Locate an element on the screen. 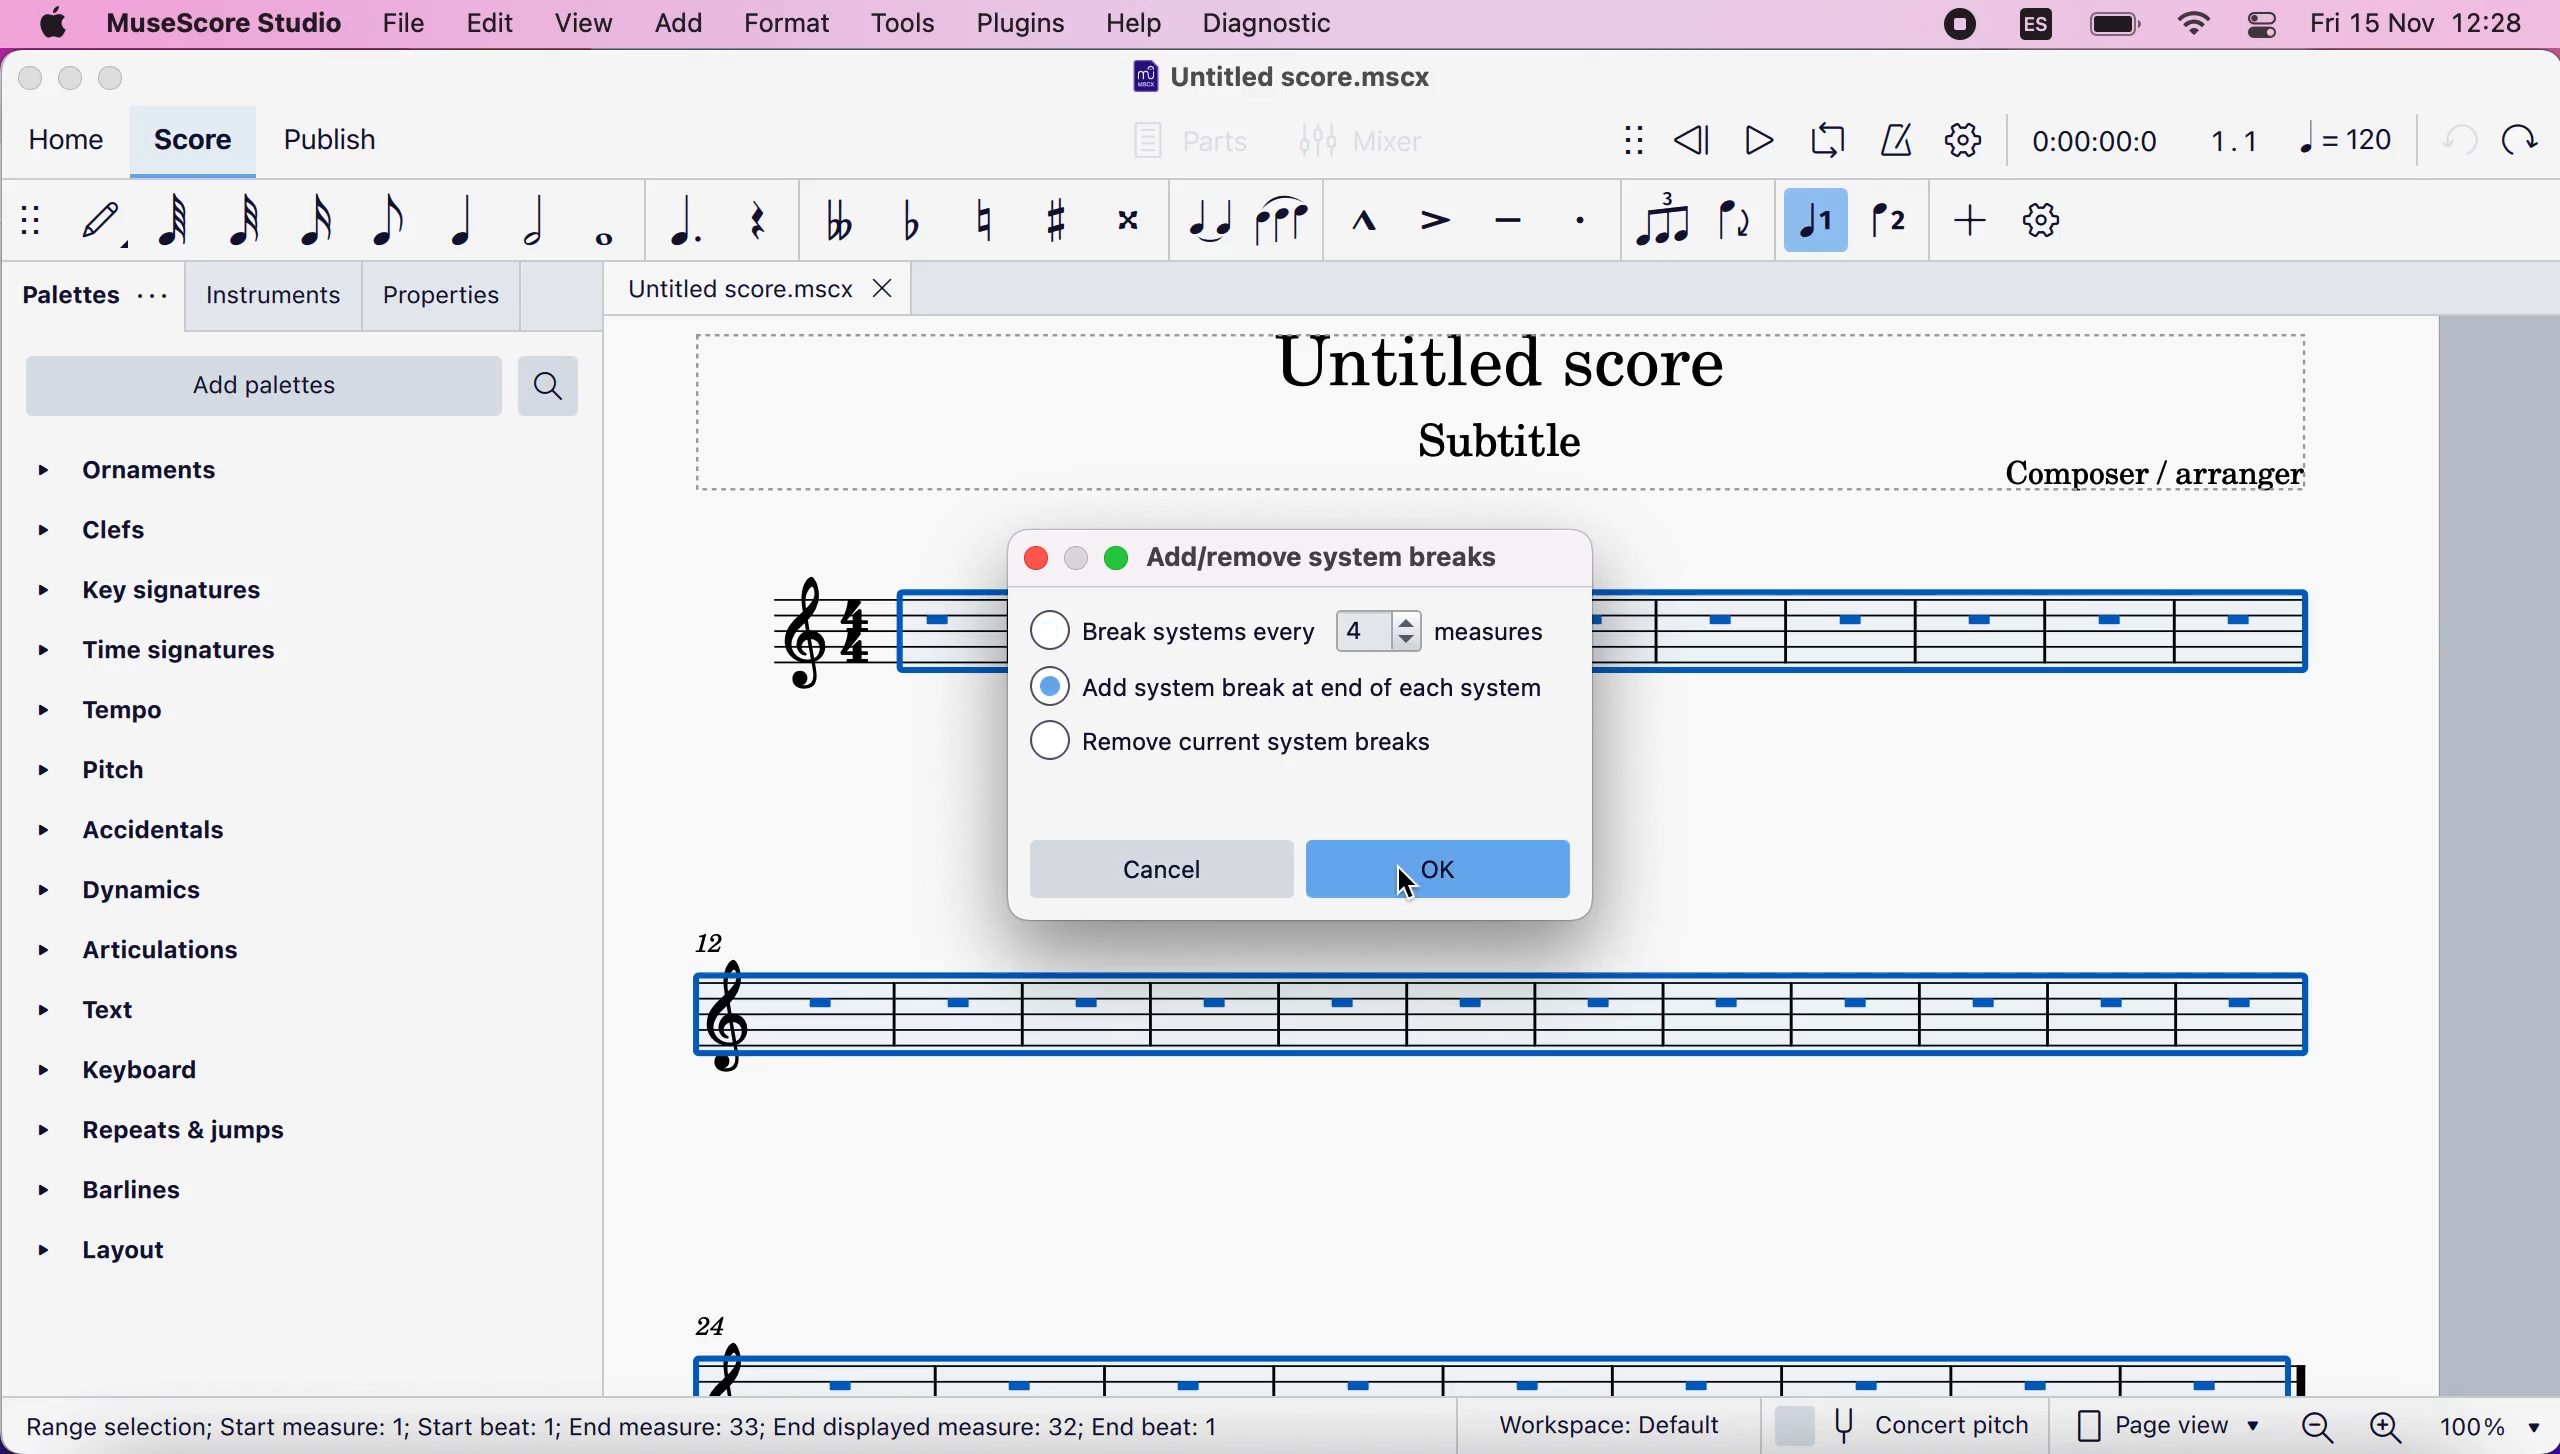 Image resolution: width=2560 pixels, height=1454 pixels. quarter note is located at coordinates (453, 220).